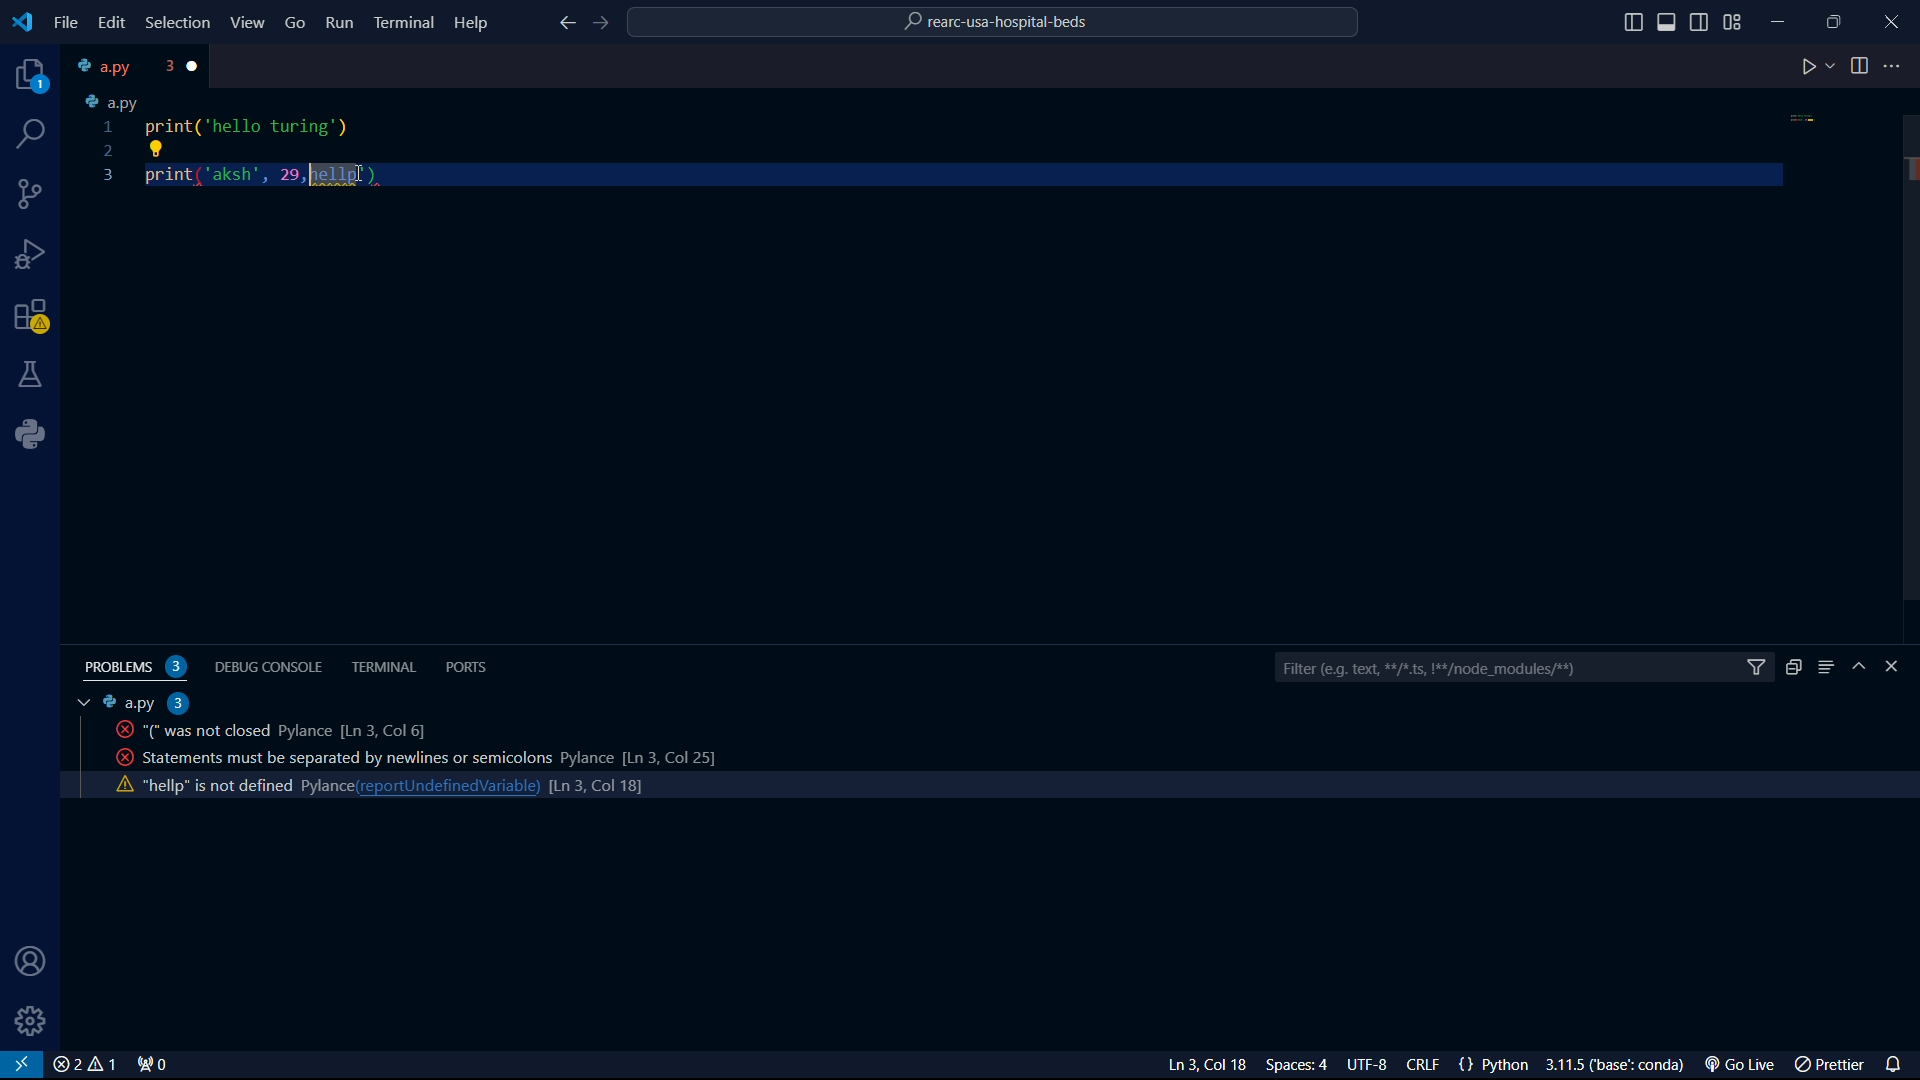  What do you see at coordinates (605, 24) in the screenshot?
I see `foward` at bounding box center [605, 24].